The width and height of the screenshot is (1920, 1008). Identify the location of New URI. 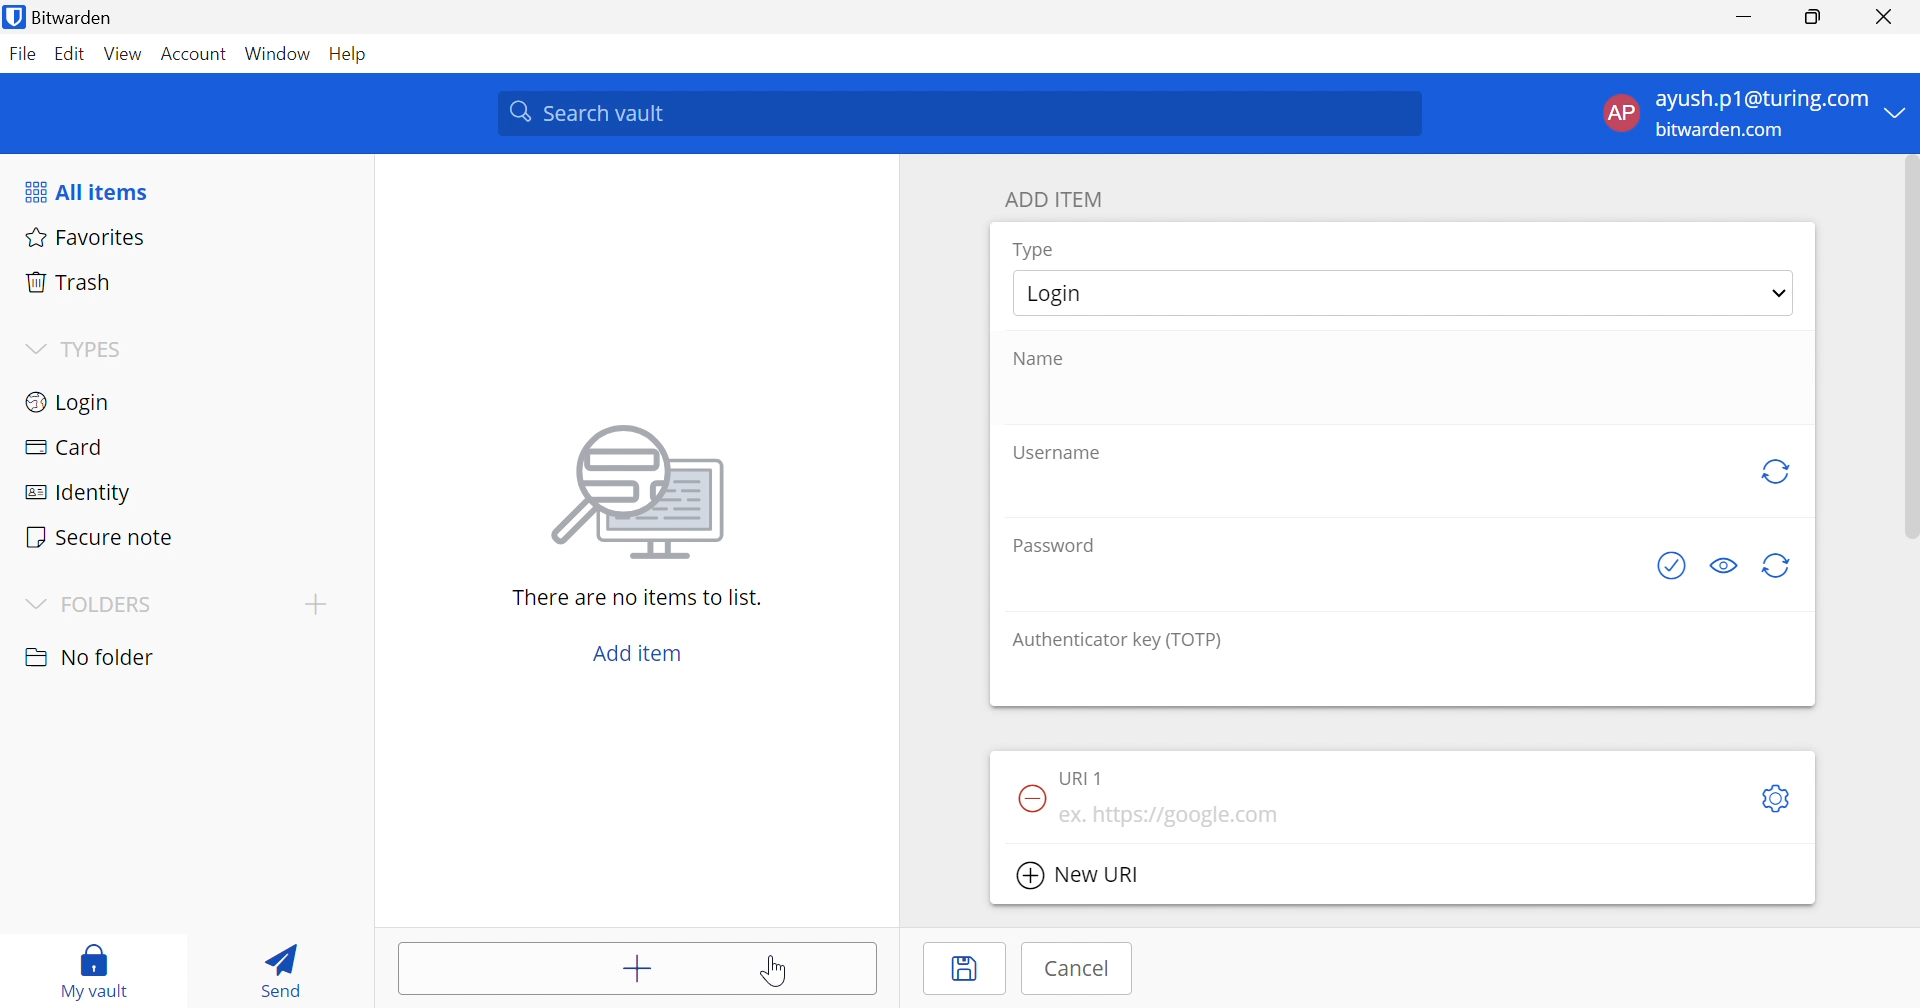
(1077, 875).